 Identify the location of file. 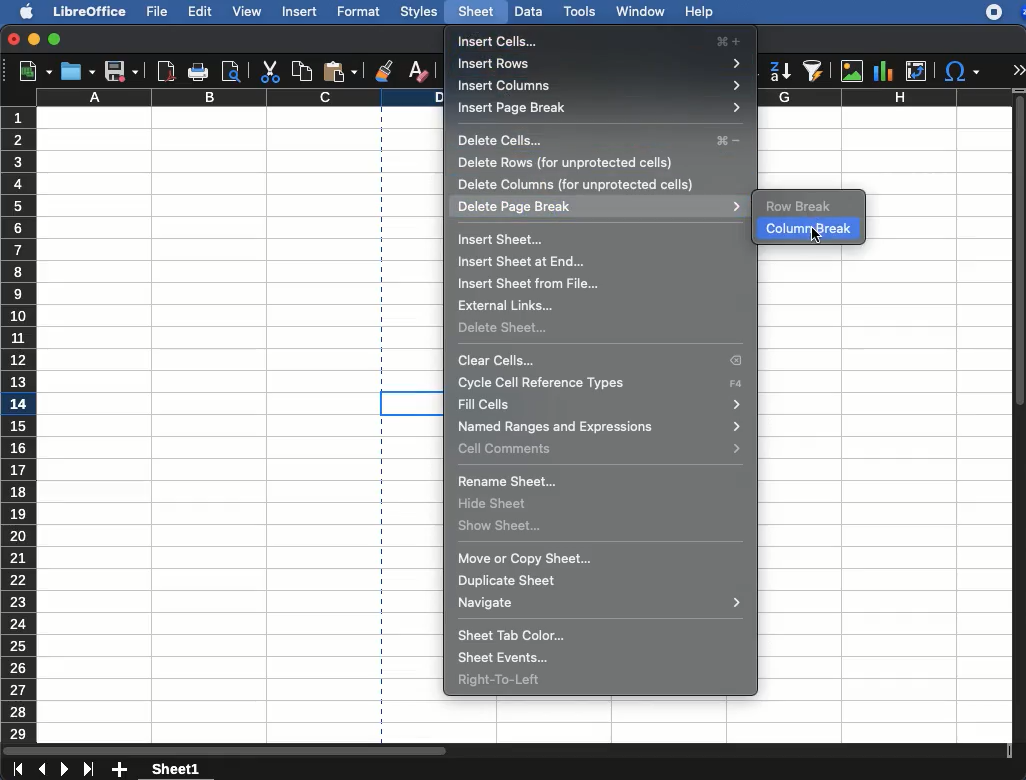
(155, 11).